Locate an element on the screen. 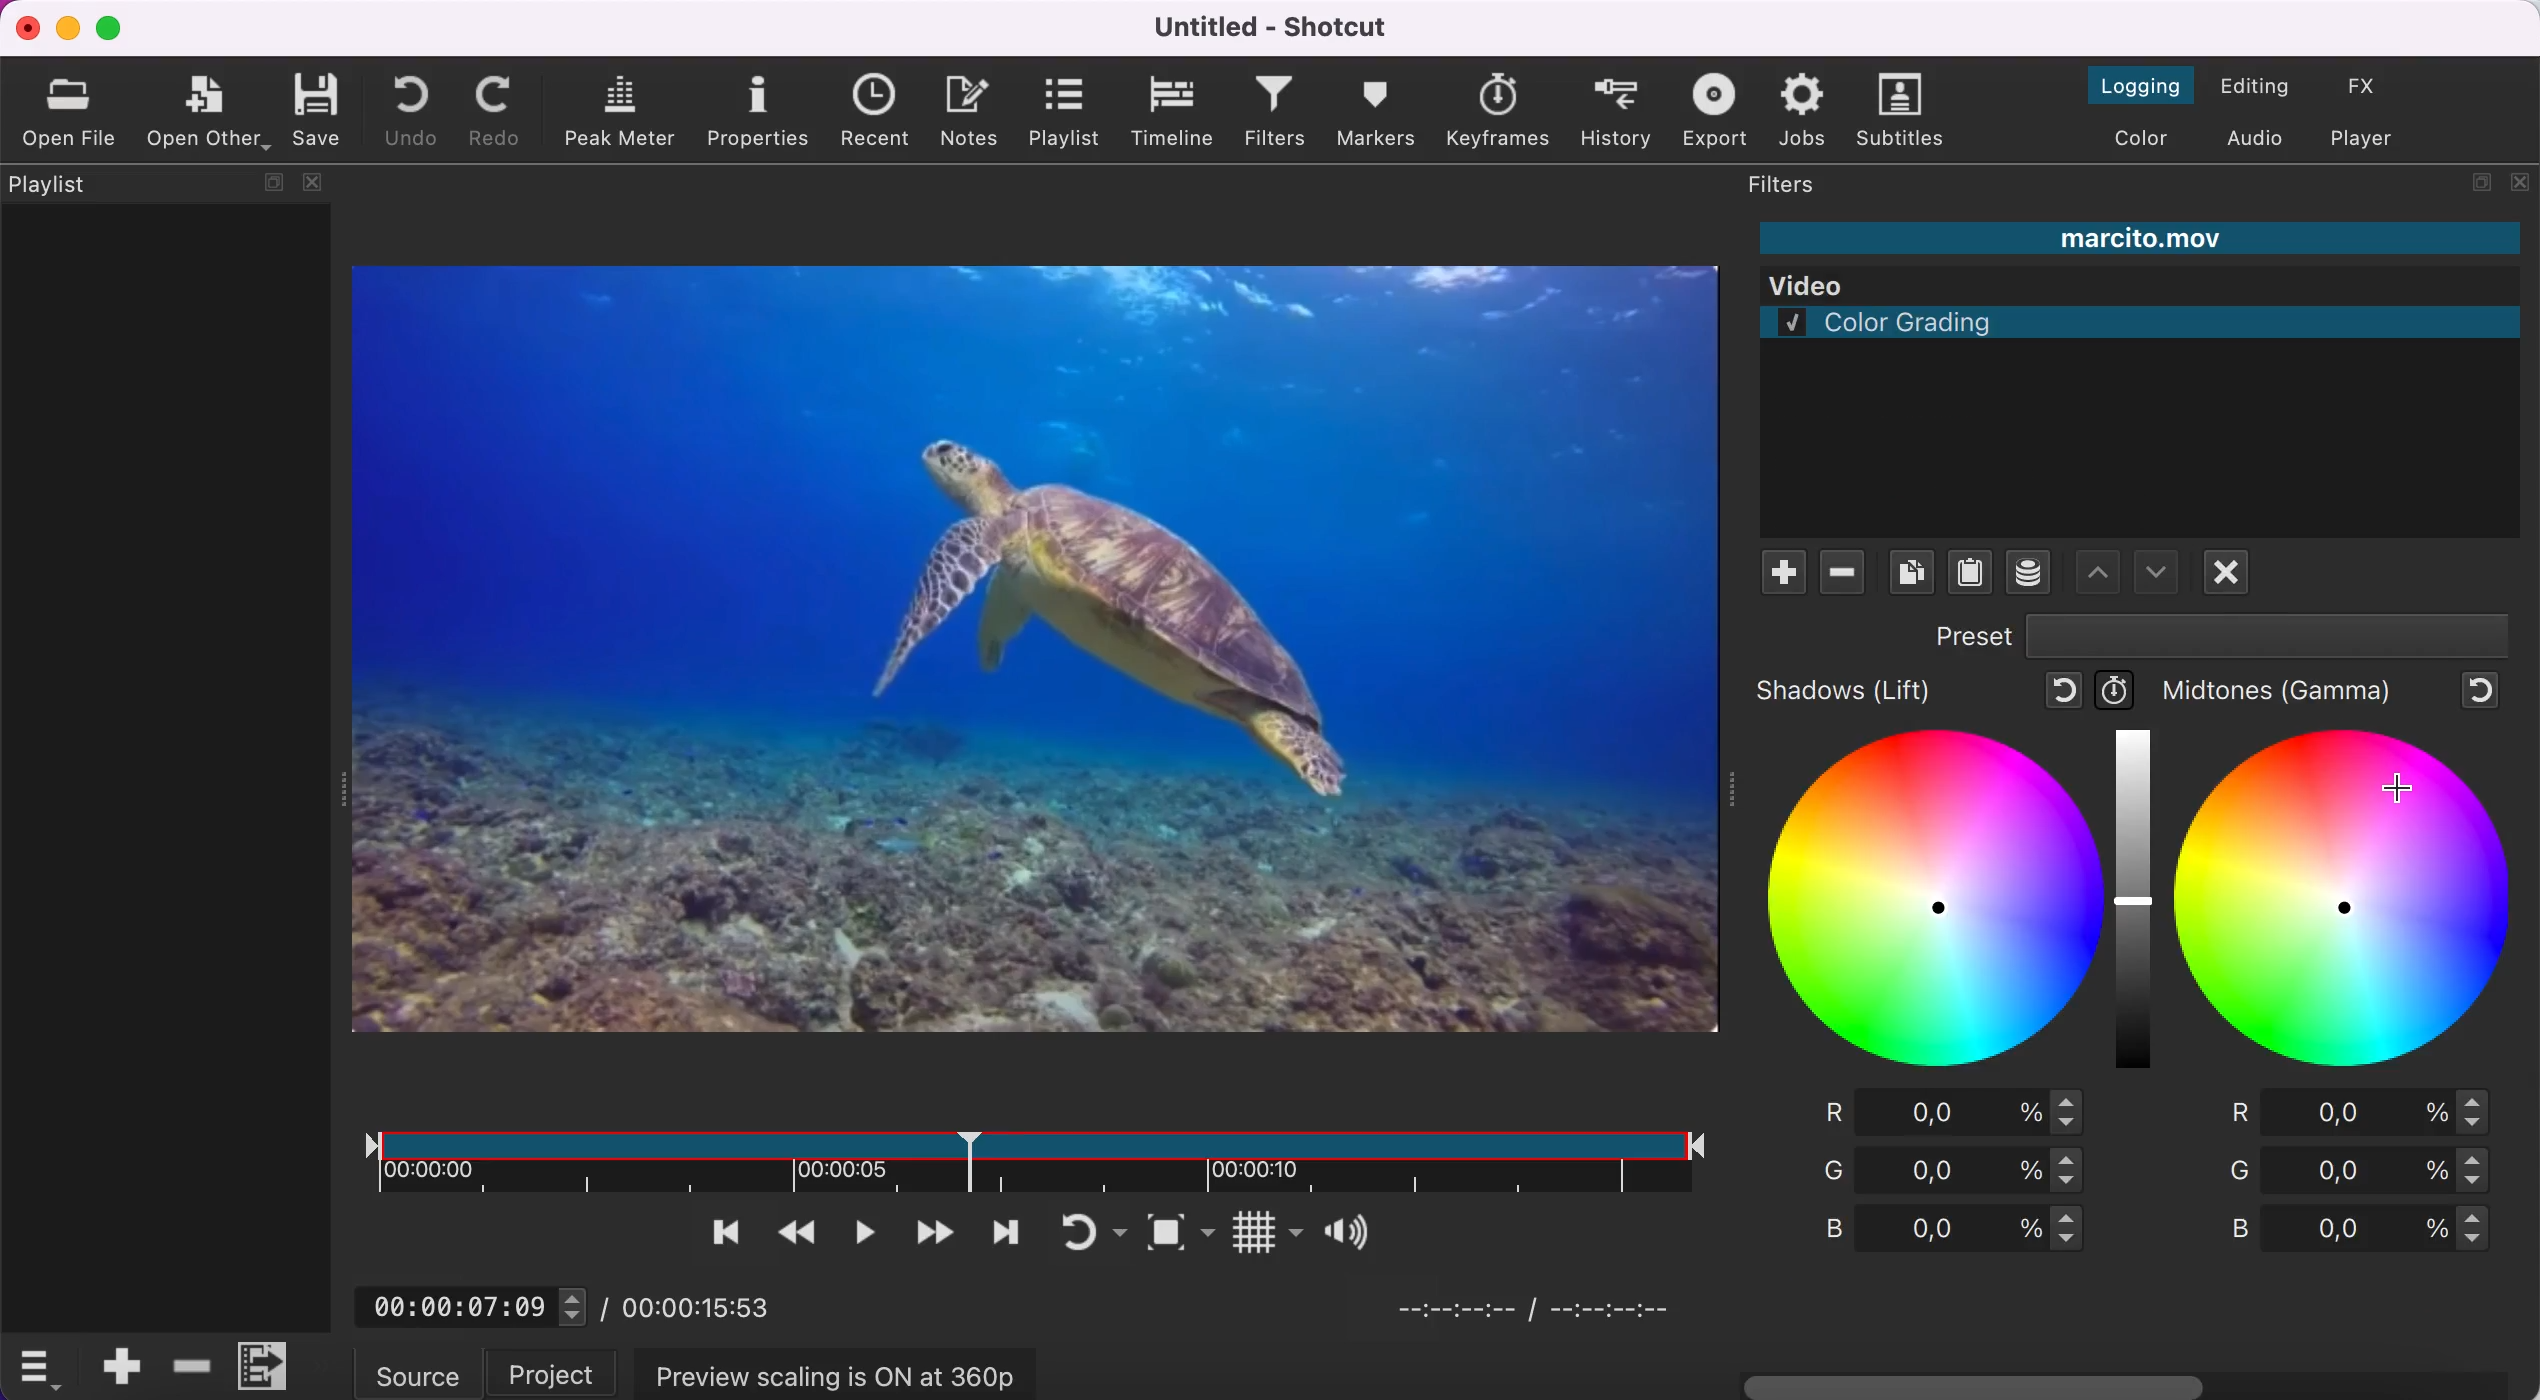  maximize is located at coordinates (2480, 187).